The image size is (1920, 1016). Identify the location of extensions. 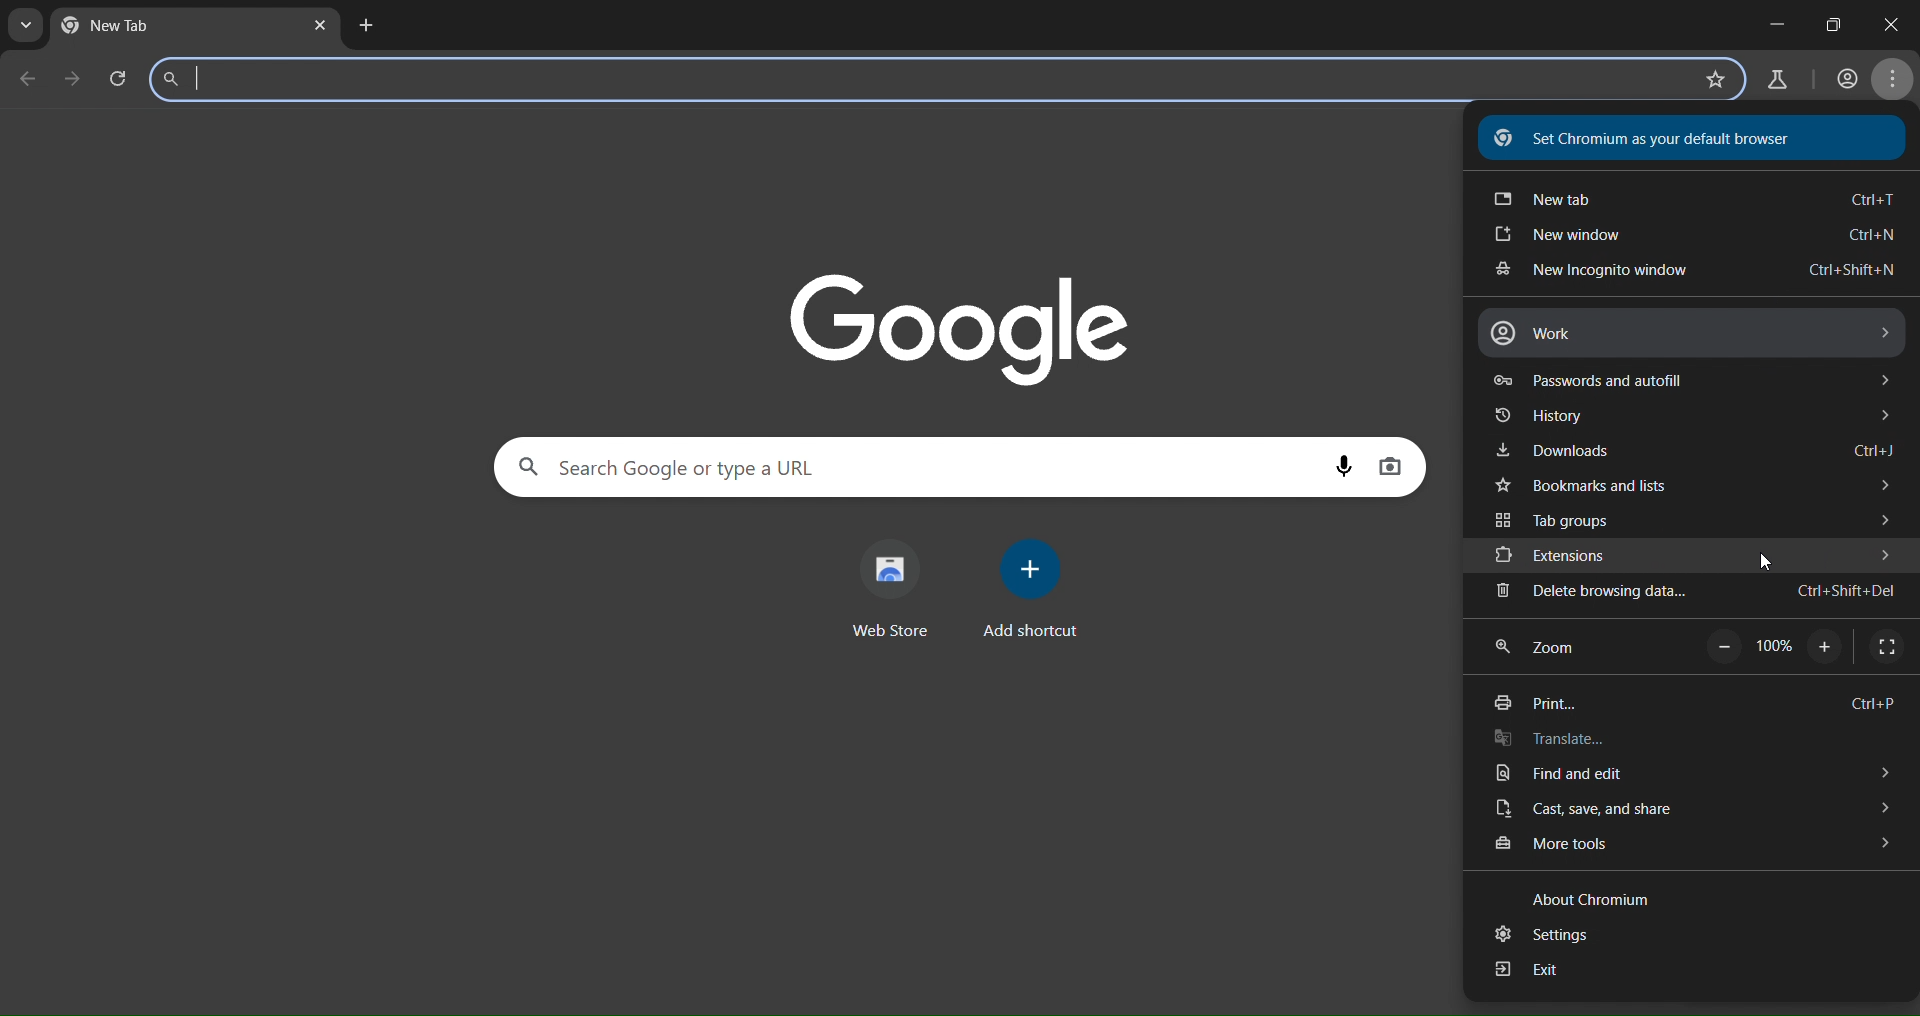
(1702, 552).